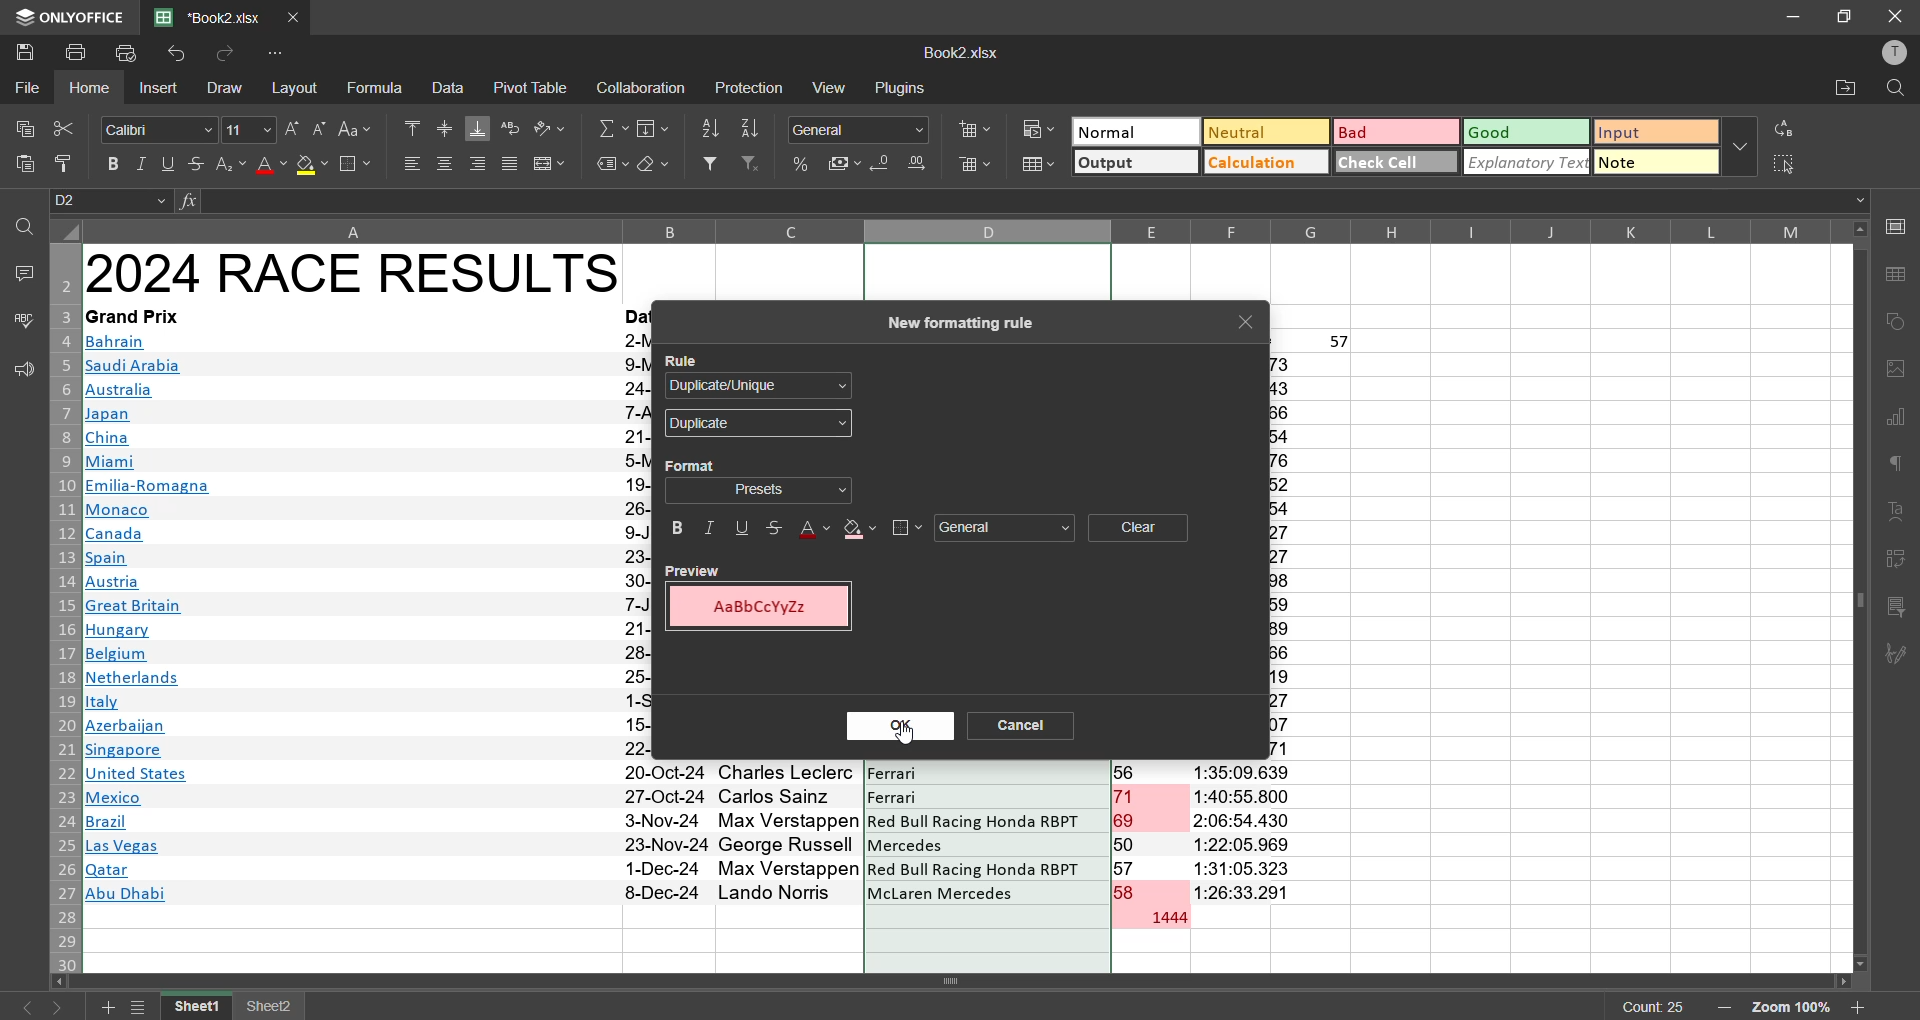  Describe the element at coordinates (812, 528) in the screenshot. I see `font color` at that location.